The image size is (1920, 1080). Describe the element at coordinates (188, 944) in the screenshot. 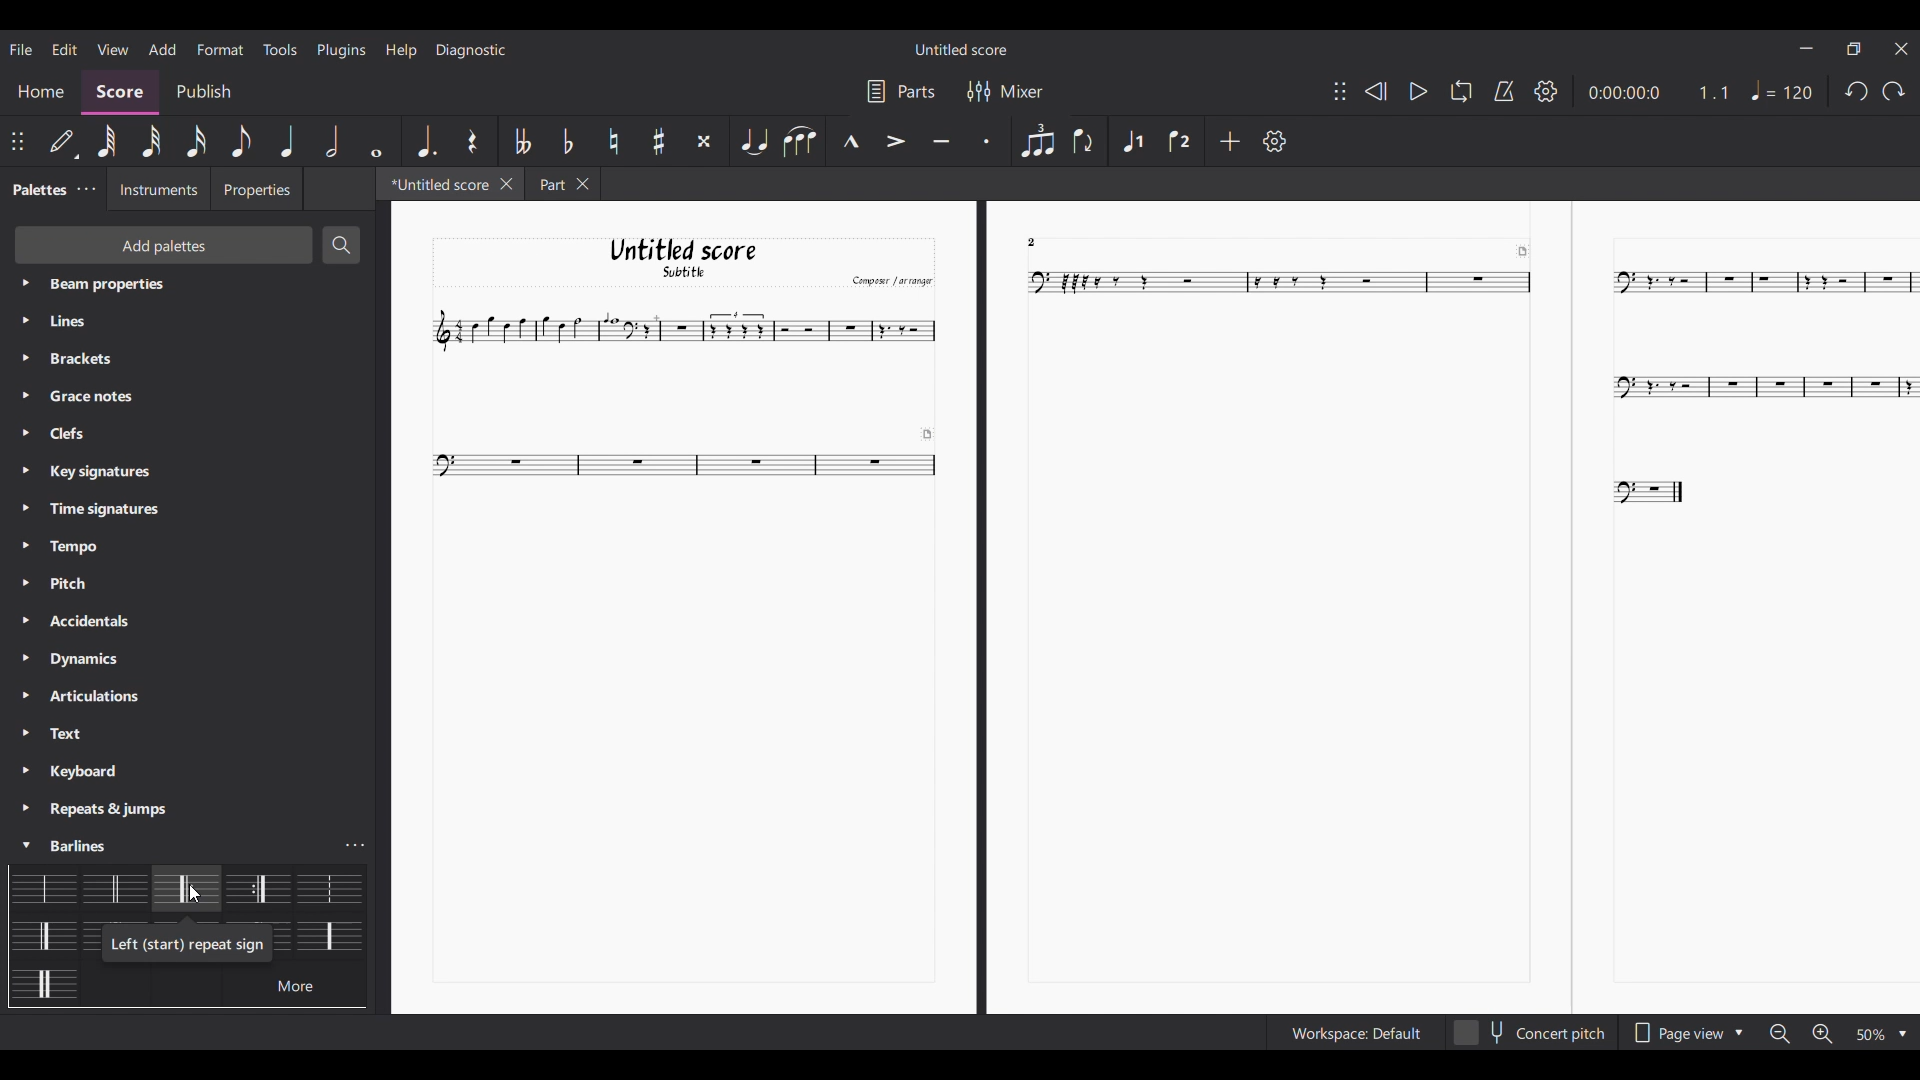

I see `info` at that location.